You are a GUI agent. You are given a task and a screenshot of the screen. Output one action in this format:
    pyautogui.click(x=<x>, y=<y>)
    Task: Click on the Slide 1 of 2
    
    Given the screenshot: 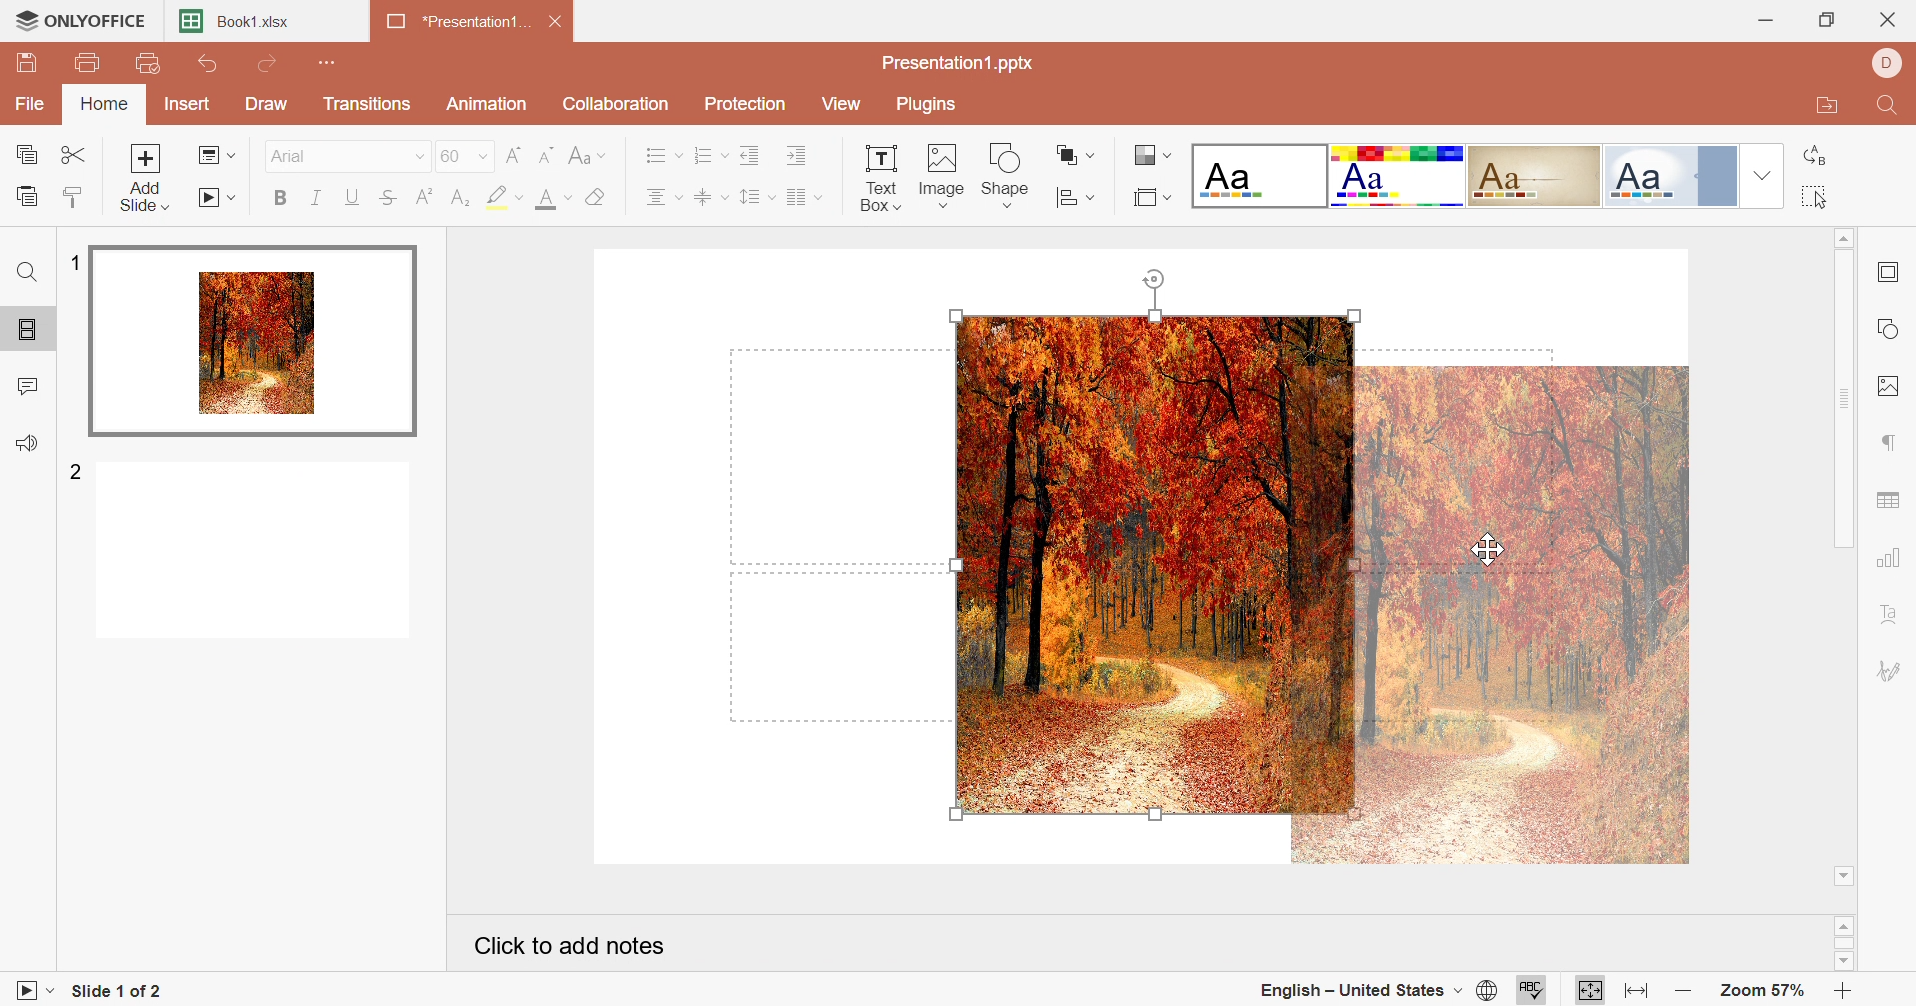 What is the action you would take?
    pyautogui.click(x=124, y=992)
    